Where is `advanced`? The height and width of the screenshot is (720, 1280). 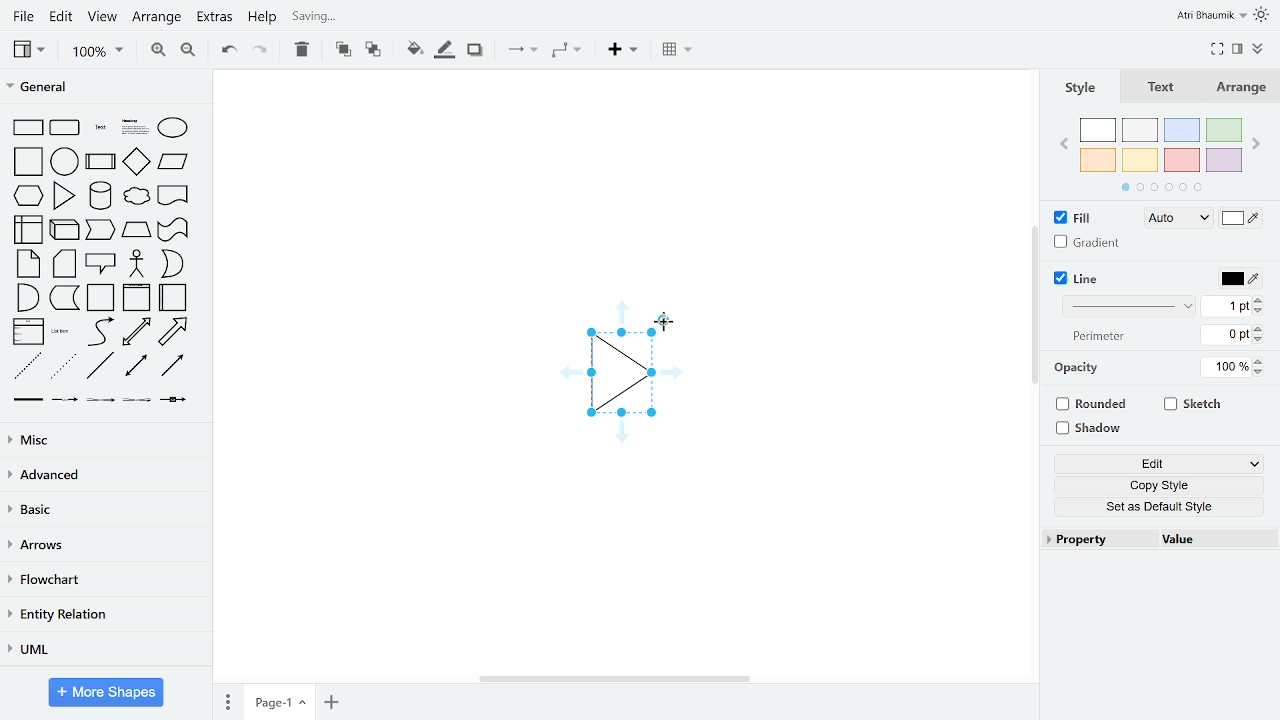
advanced is located at coordinates (103, 477).